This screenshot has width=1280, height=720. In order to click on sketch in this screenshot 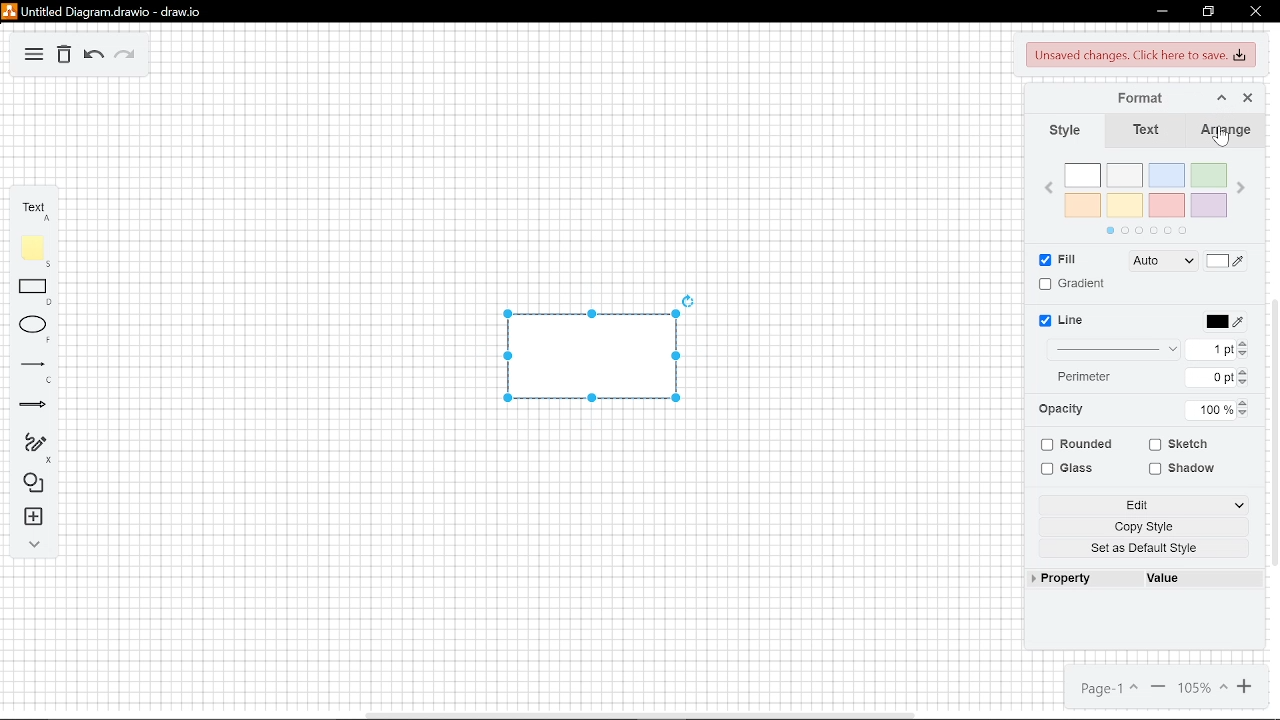, I will do `click(1181, 444)`.